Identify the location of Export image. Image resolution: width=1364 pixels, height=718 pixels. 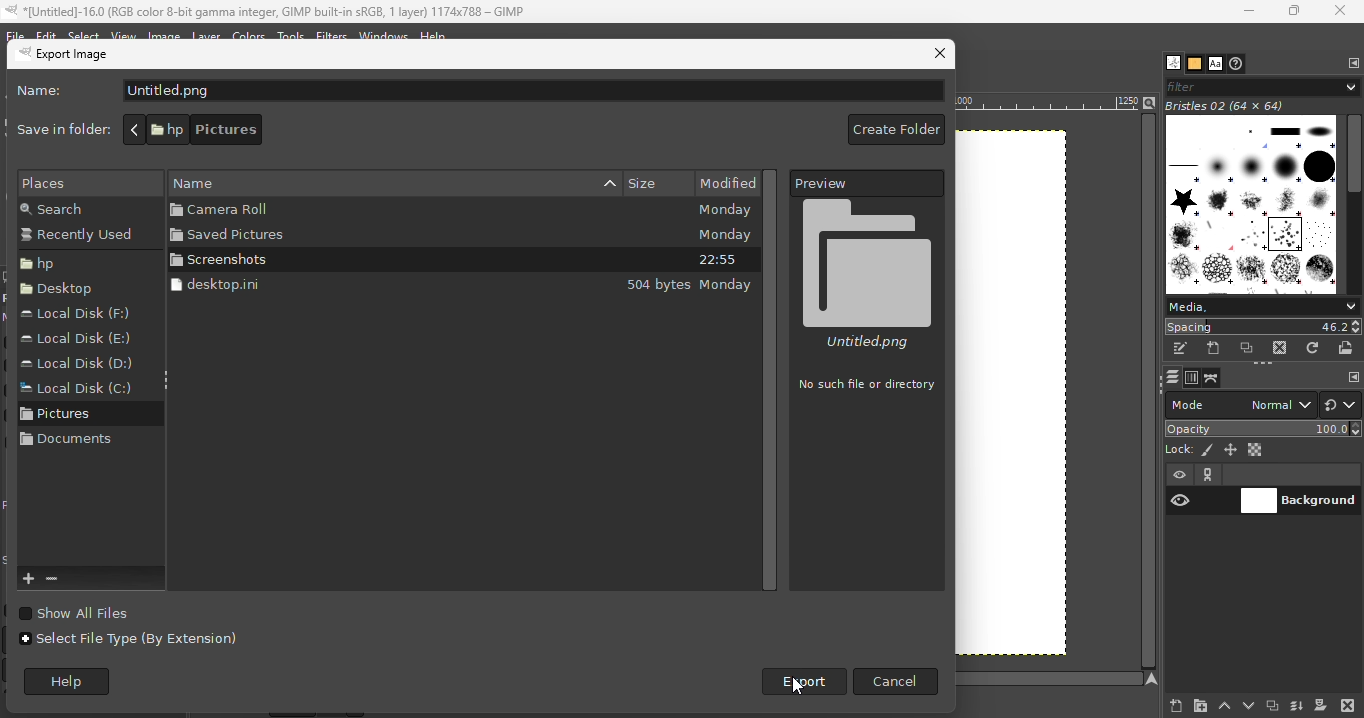
(95, 57).